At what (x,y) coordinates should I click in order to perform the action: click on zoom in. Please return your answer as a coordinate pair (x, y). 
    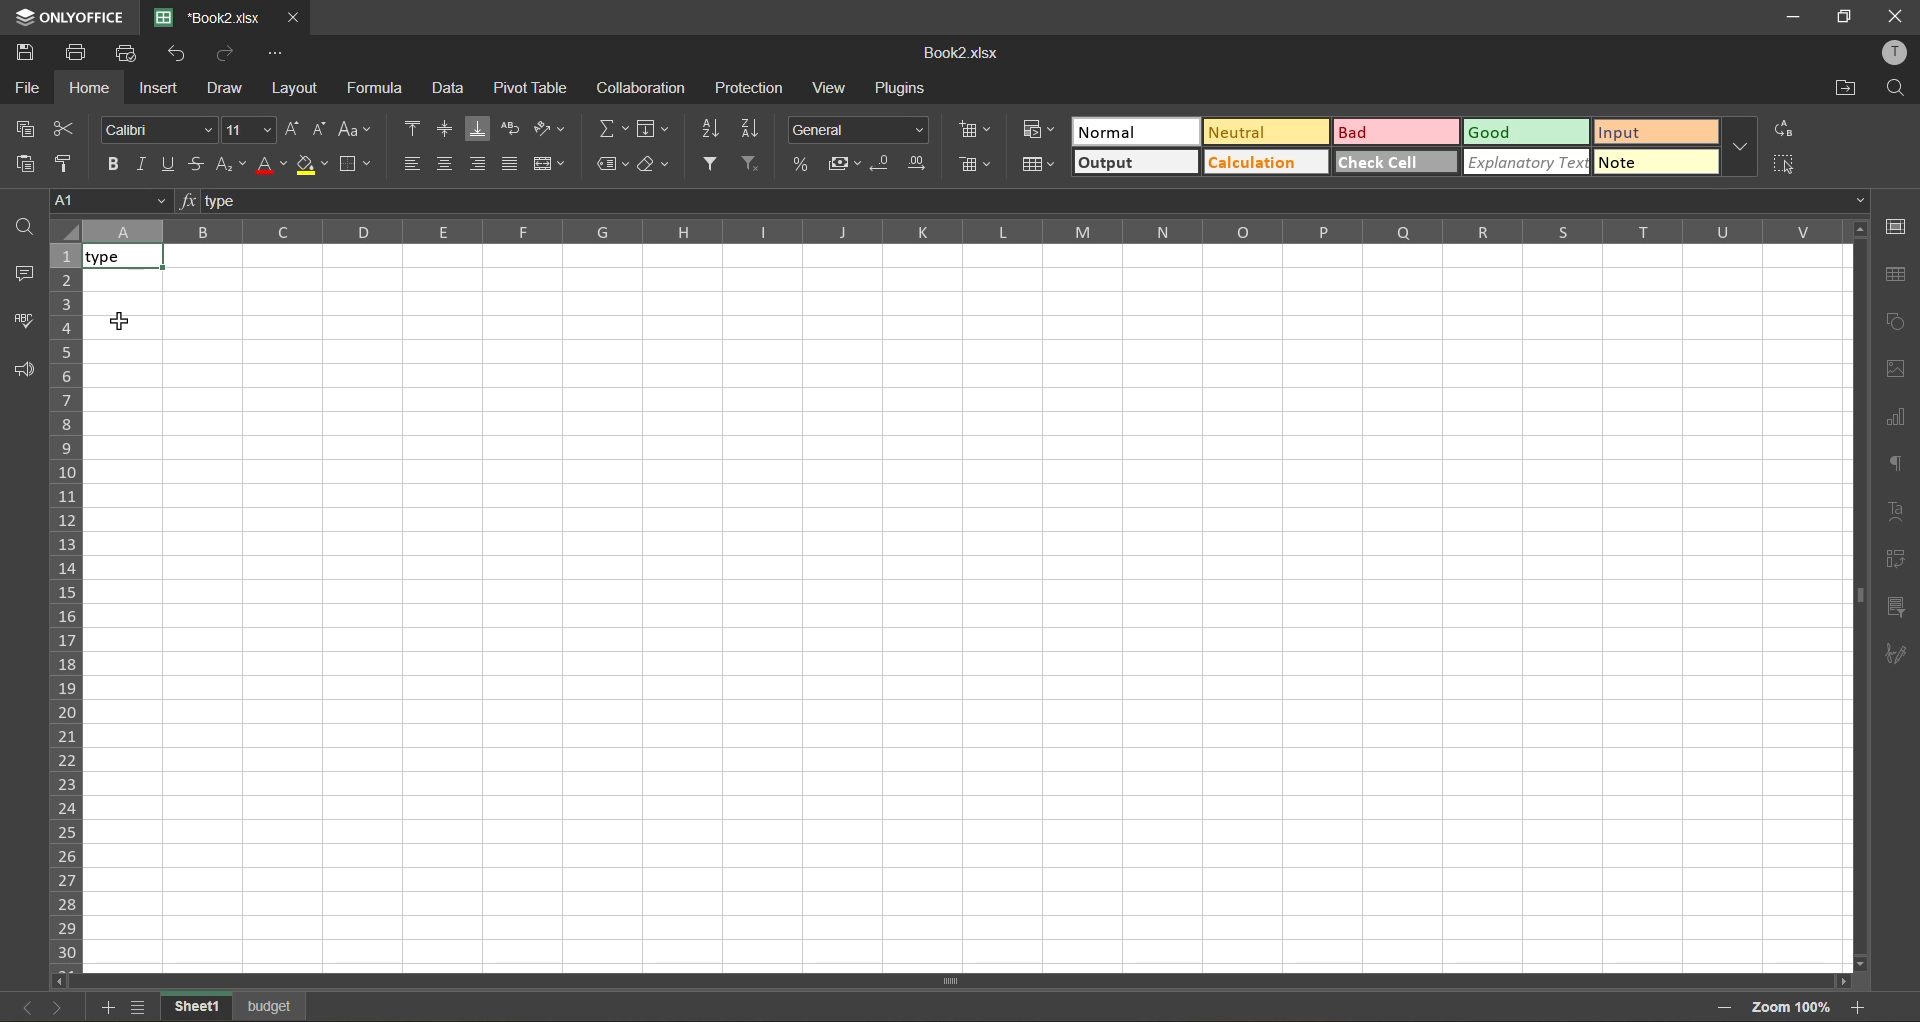
    Looking at the image, I should click on (1859, 1005).